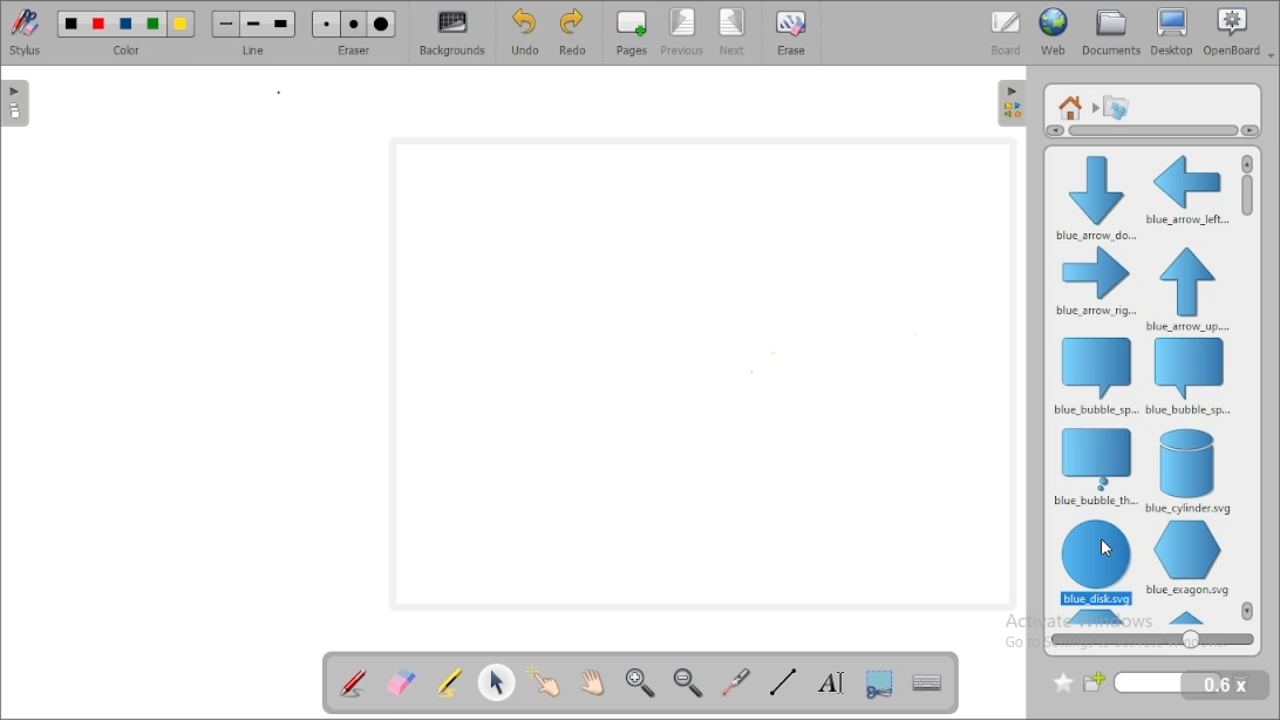 This screenshot has height=720, width=1280. What do you see at coordinates (690, 682) in the screenshot?
I see `zoom out` at bounding box center [690, 682].